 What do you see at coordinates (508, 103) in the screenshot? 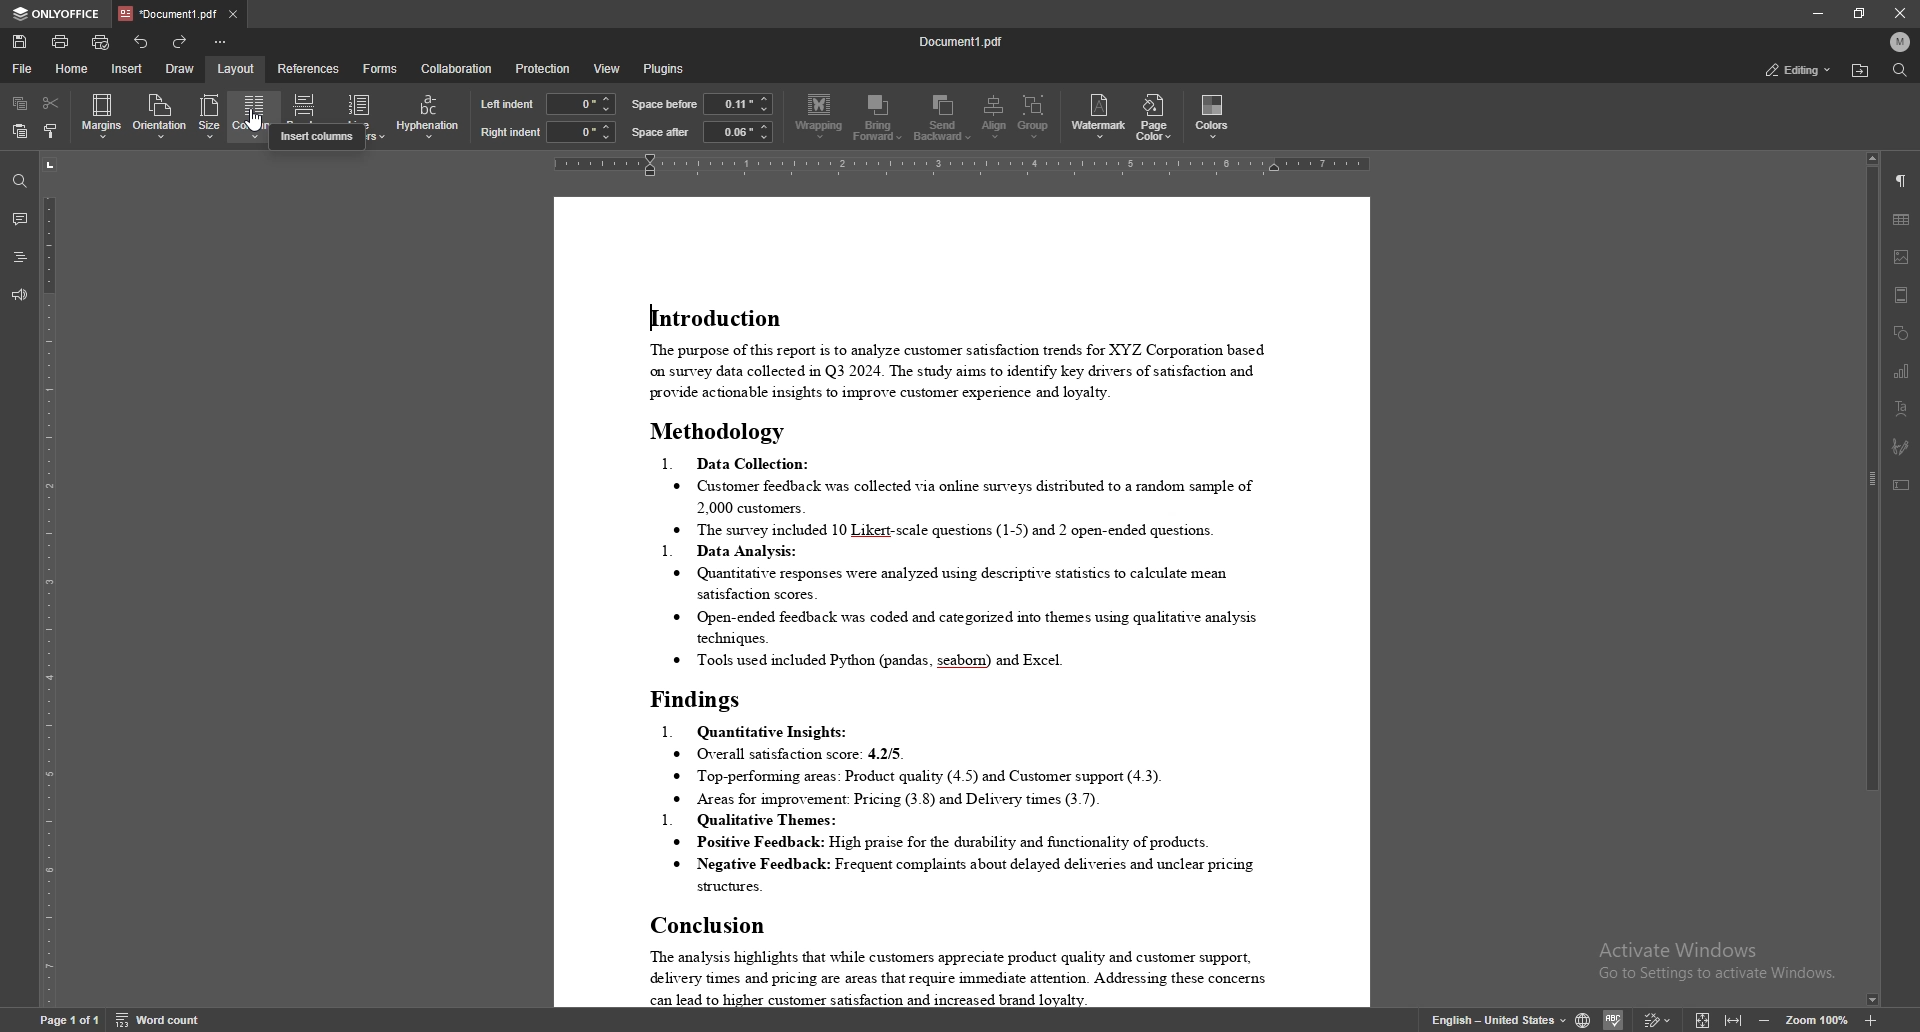
I see `left indent` at bounding box center [508, 103].